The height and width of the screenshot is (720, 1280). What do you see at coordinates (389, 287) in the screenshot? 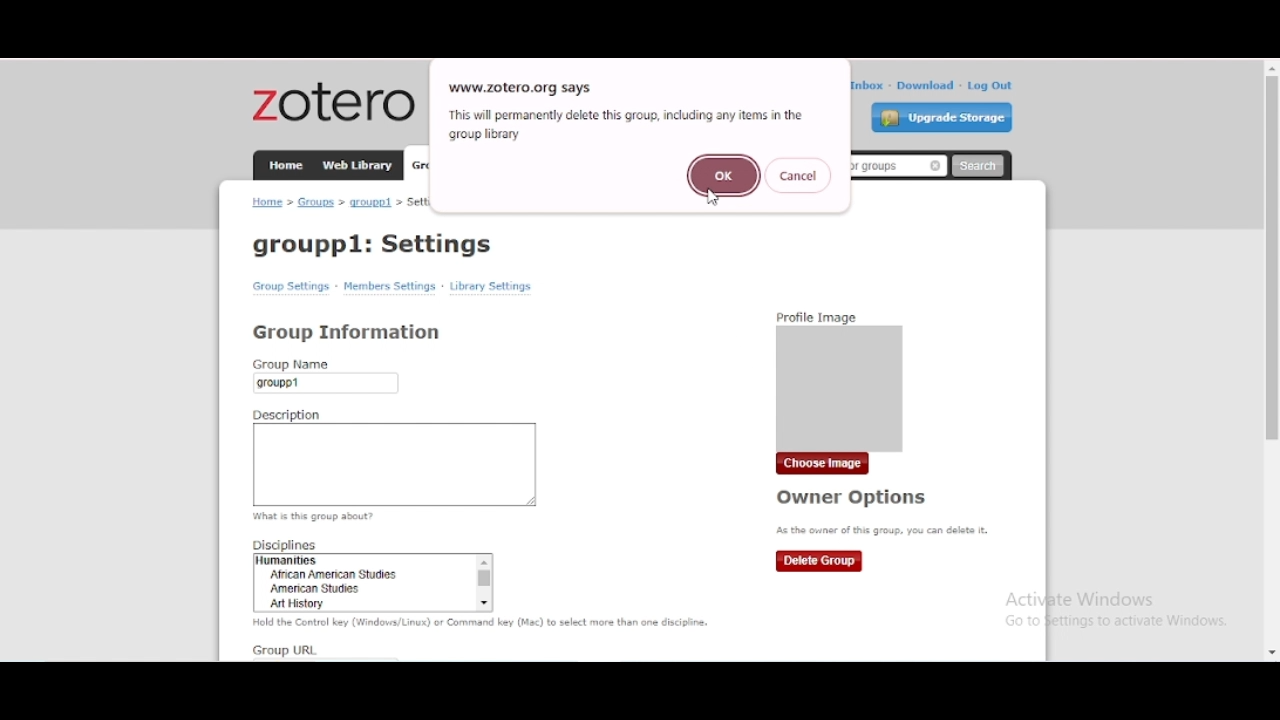
I see `member settings` at bounding box center [389, 287].